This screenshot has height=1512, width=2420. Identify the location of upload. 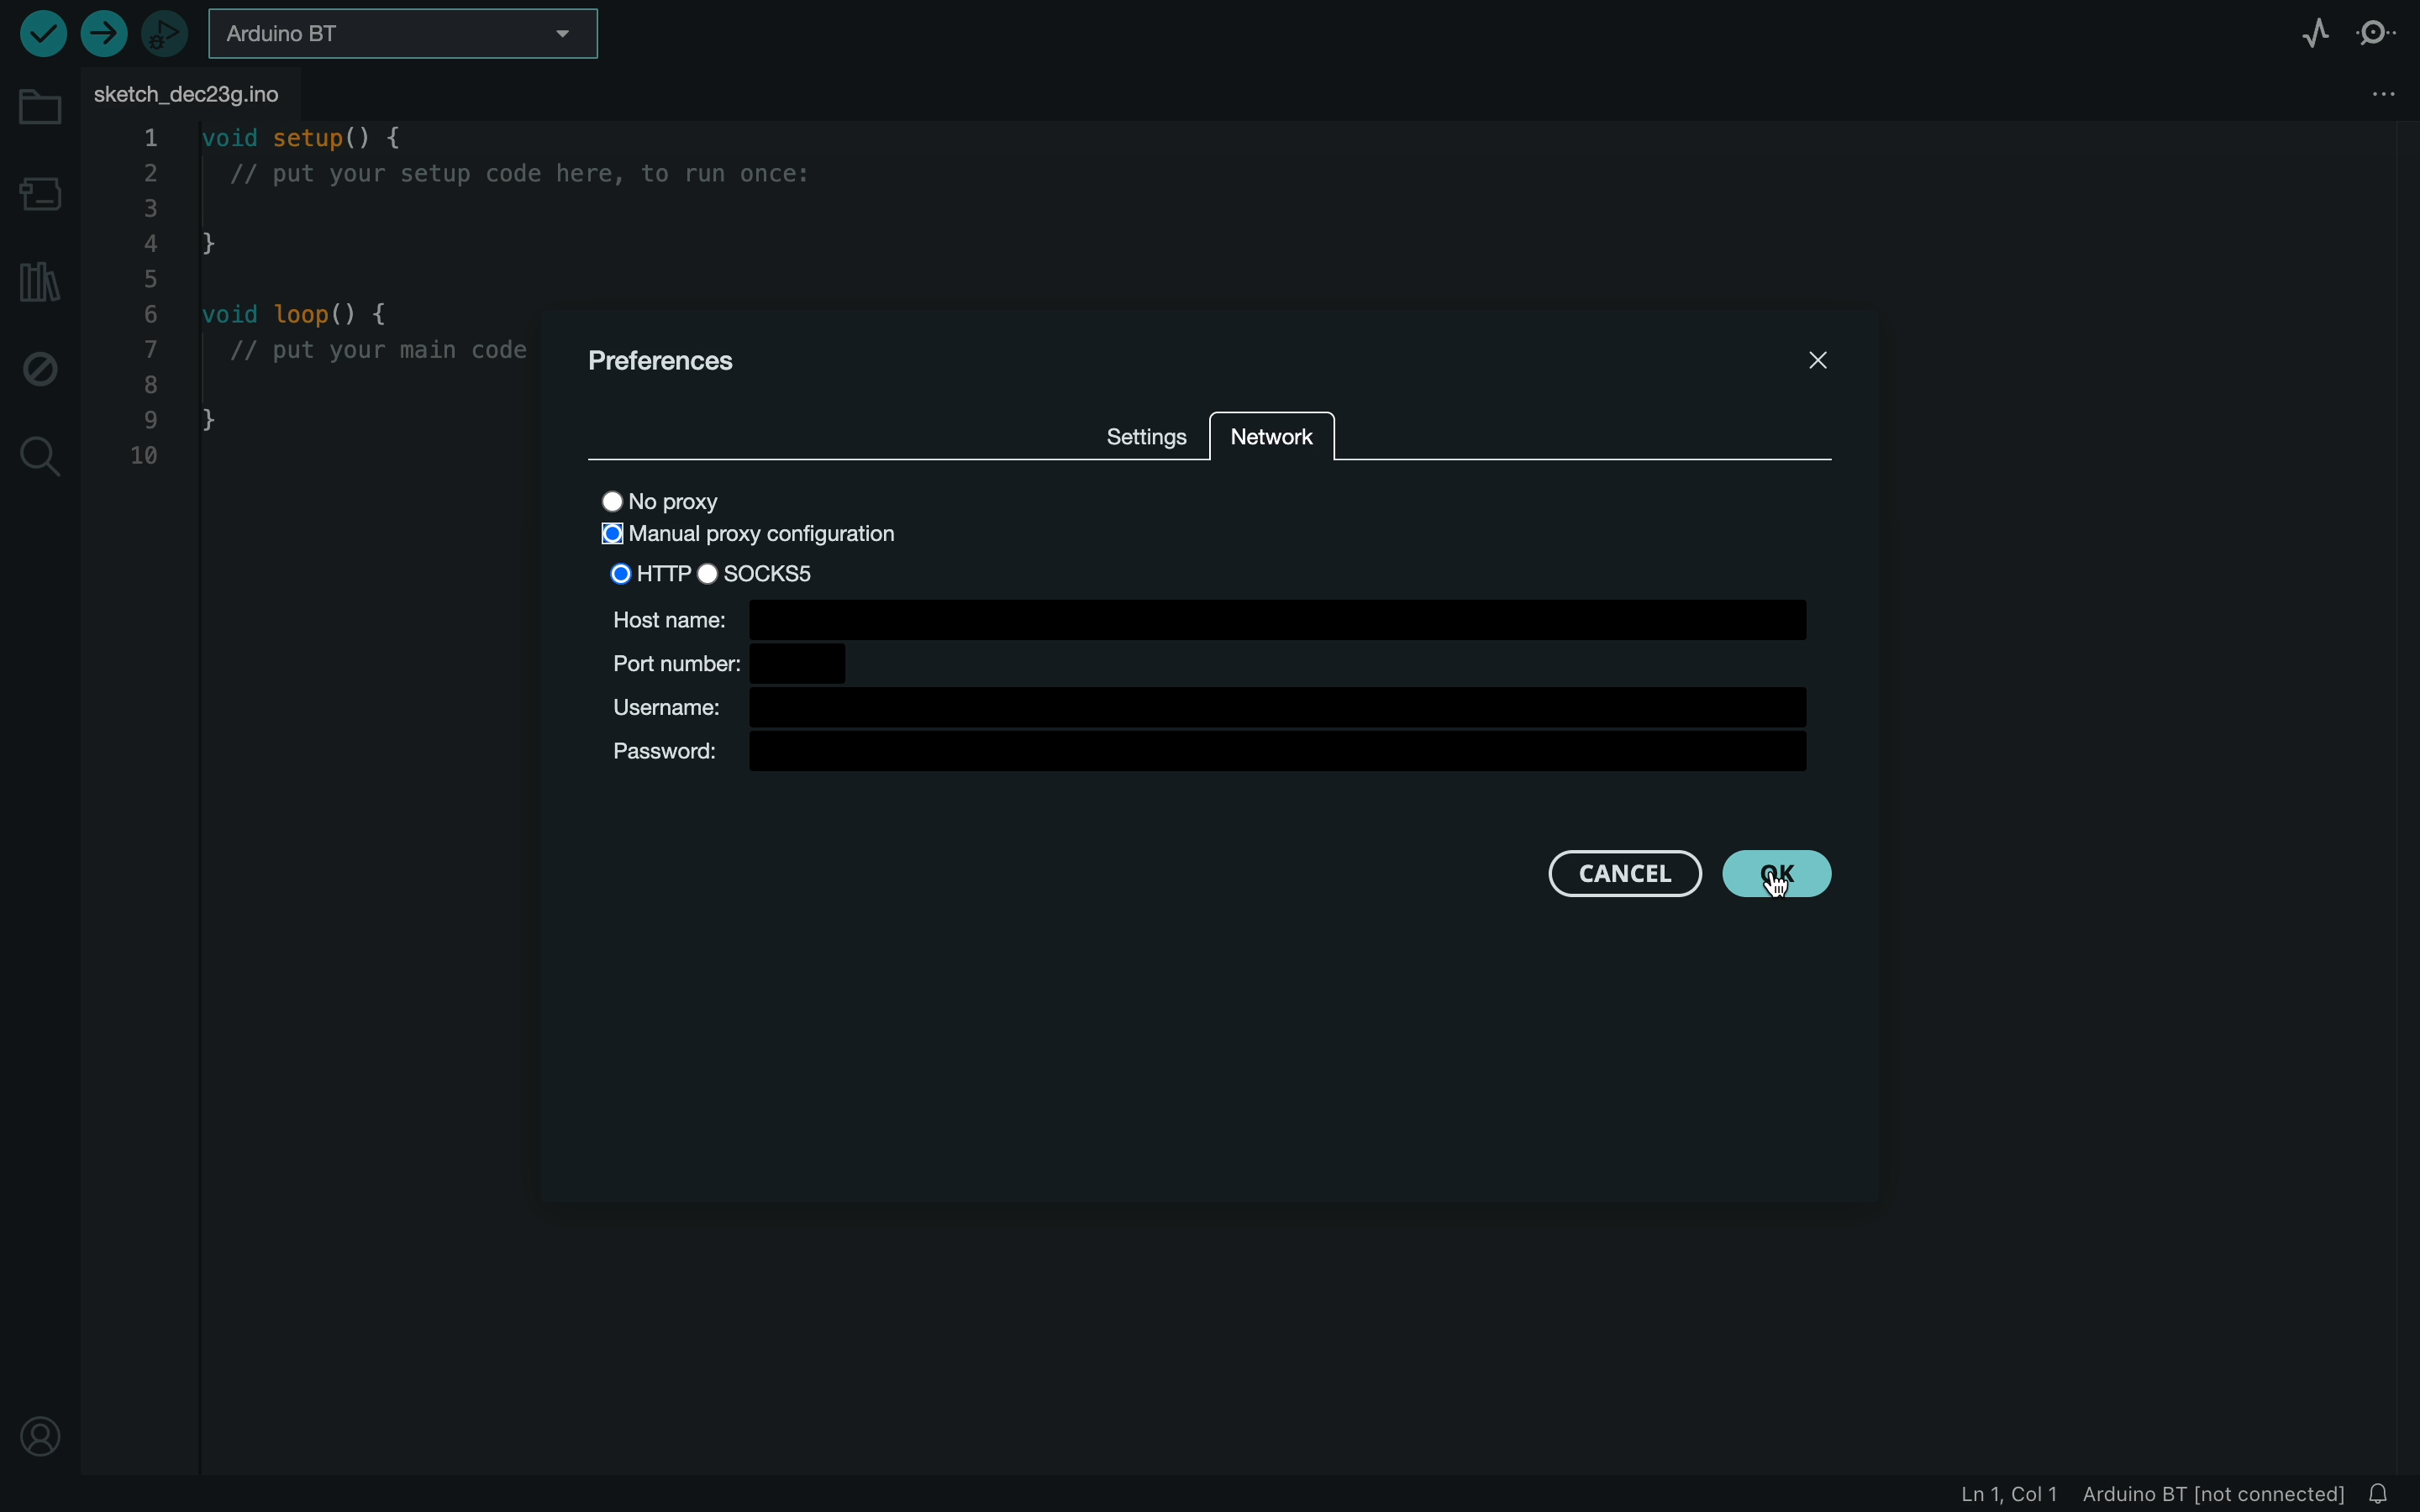
(102, 31).